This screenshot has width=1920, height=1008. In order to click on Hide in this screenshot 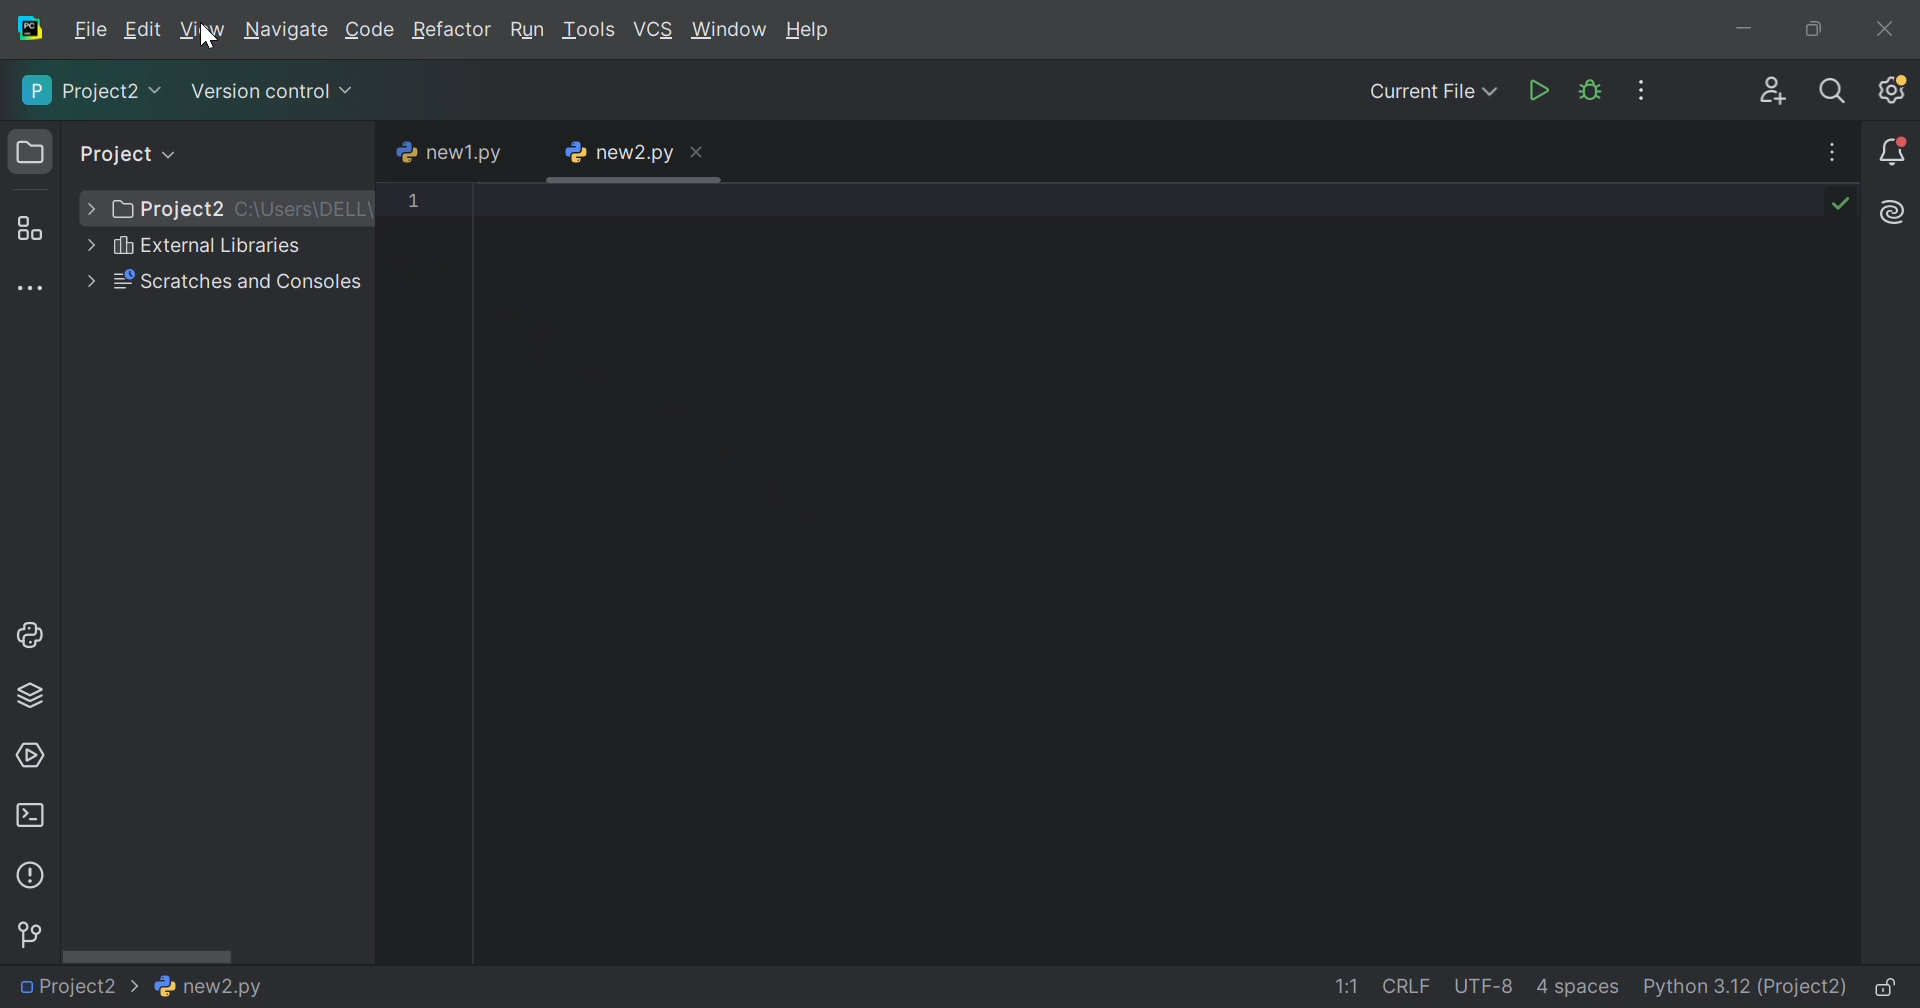, I will do `click(1837, 153)`.